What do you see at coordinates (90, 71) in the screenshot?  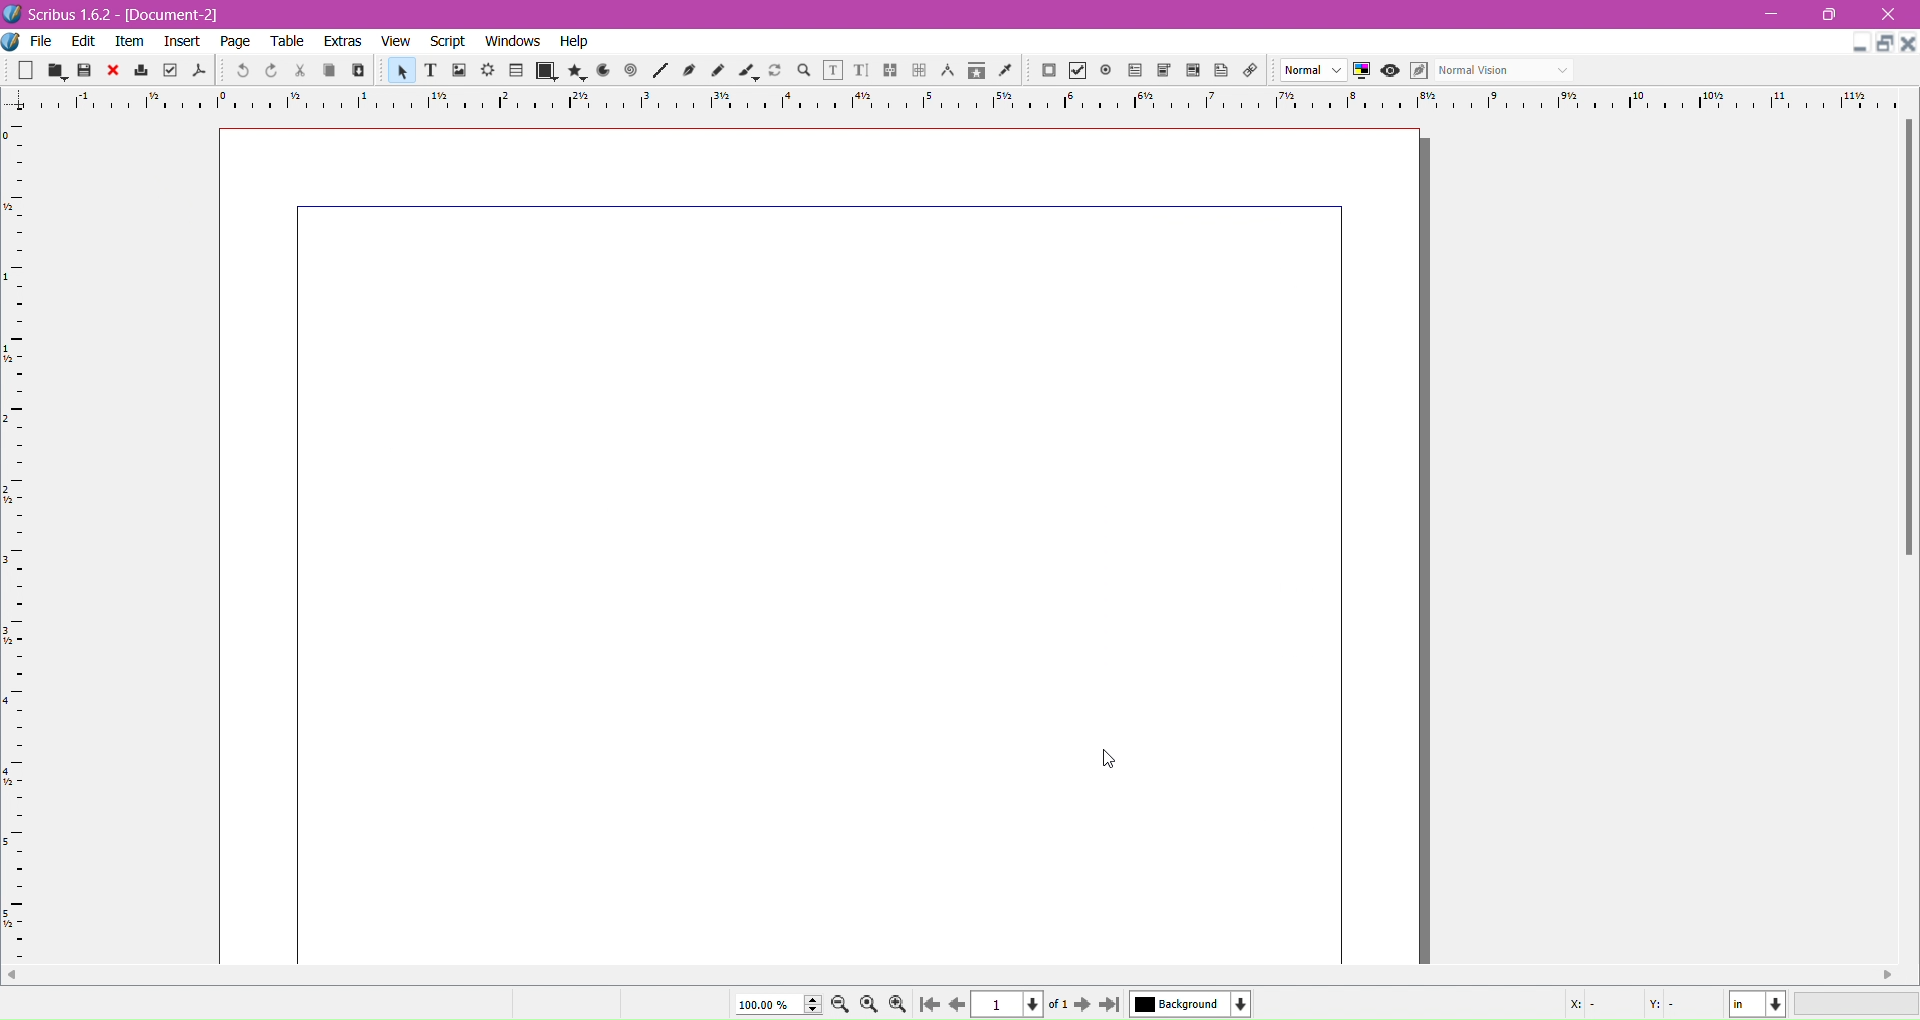 I see `save` at bounding box center [90, 71].